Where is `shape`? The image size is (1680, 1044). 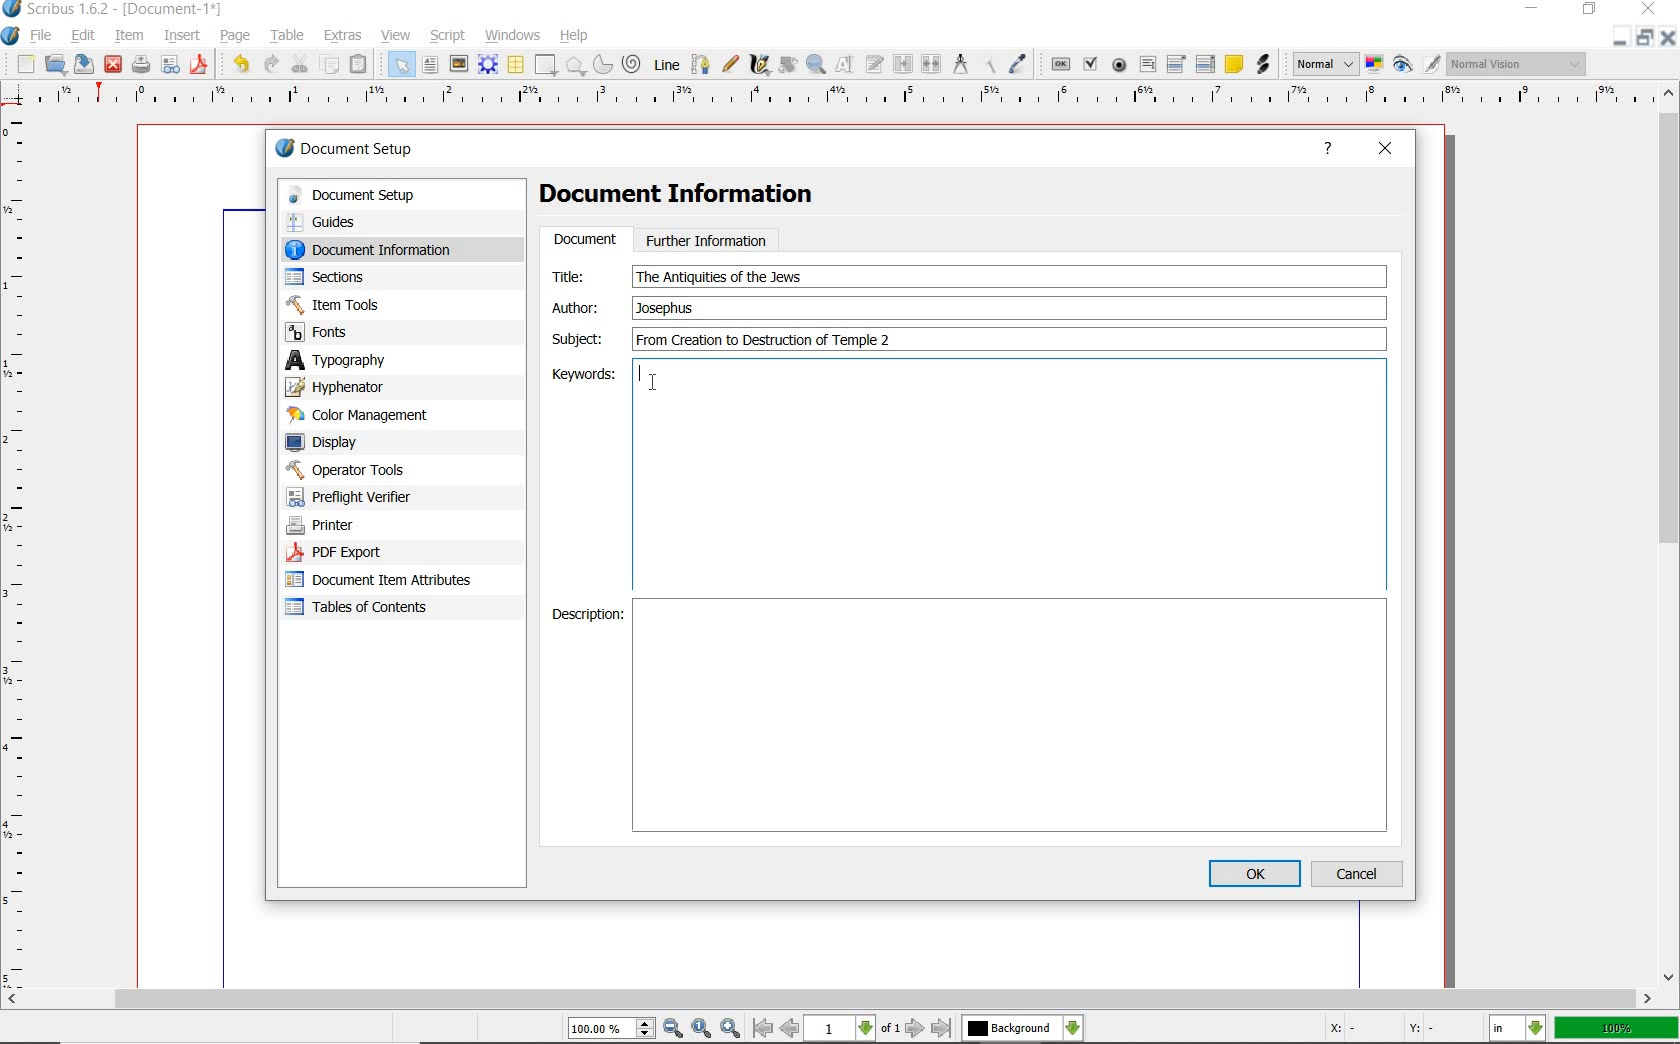 shape is located at coordinates (546, 64).